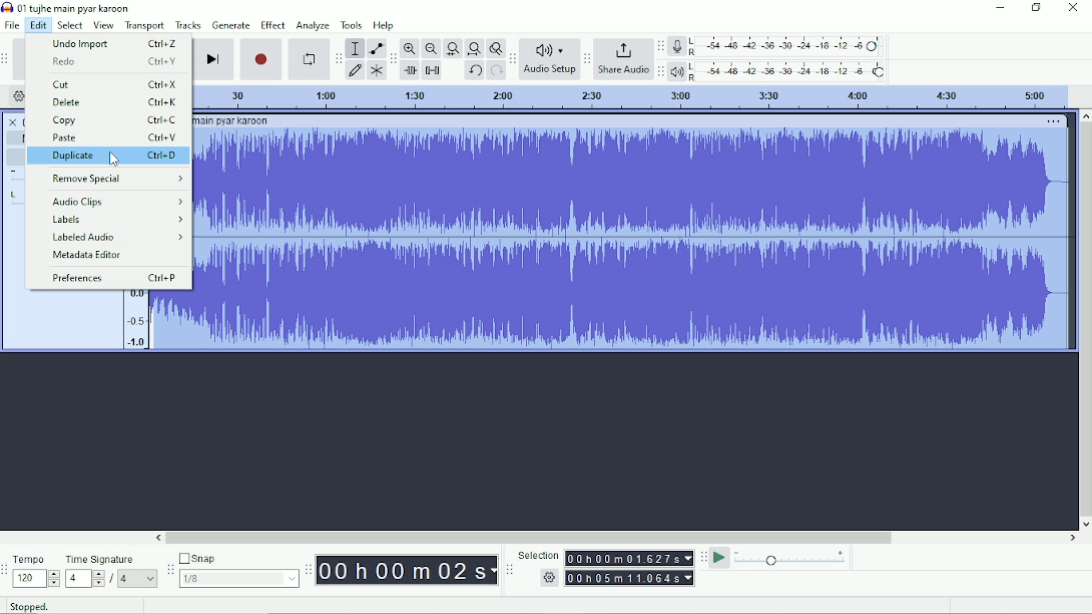 The width and height of the screenshot is (1092, 614). What do you see at coordinates (630, 578) in the screenshot?
I see `00 h 00 m 00.00s` at bounding box center [630, 578].